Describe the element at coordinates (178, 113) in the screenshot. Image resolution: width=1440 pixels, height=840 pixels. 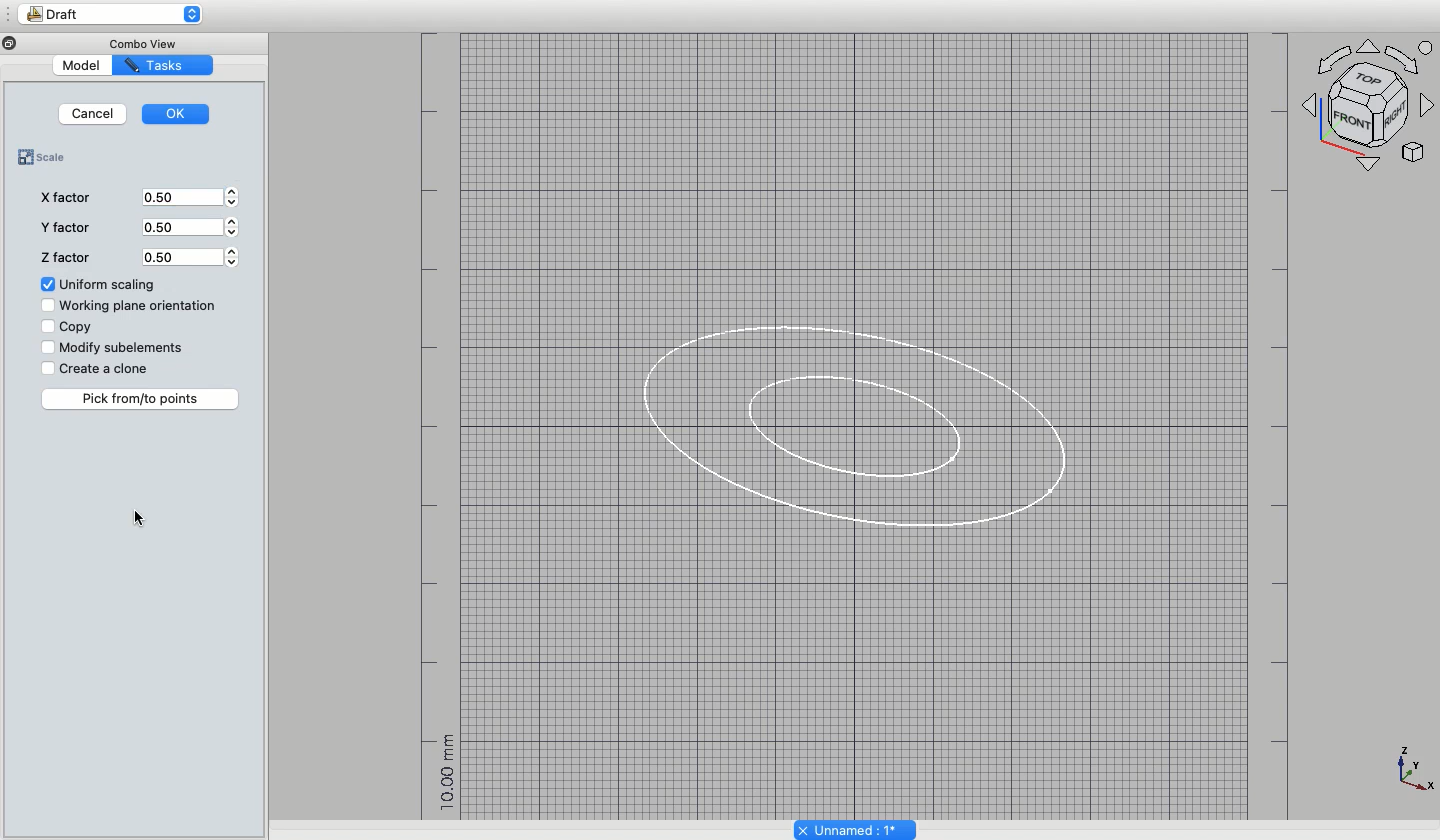
I see `OK` at that location.